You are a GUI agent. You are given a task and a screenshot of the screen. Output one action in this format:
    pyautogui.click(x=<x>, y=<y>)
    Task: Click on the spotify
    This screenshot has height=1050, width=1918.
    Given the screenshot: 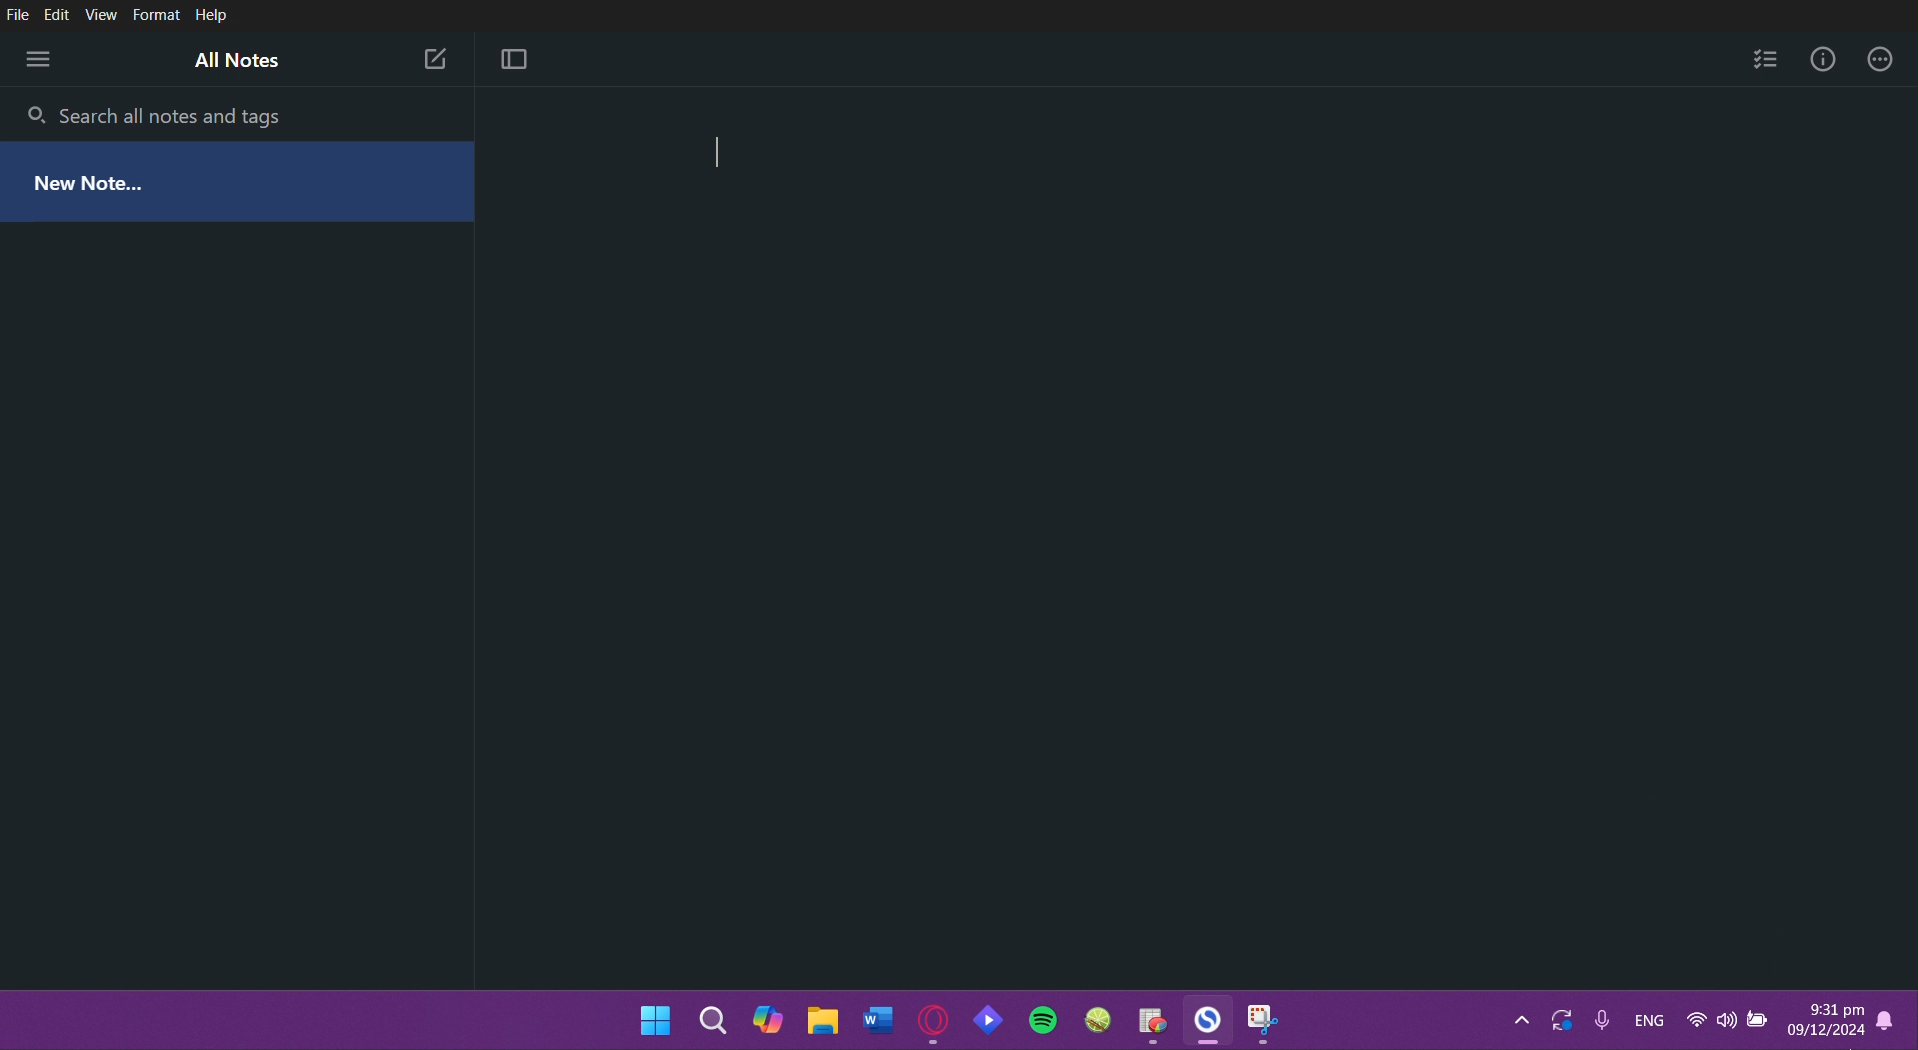 What is the action you would take?
    pyautogui.click(x=1042, y=1018)
    